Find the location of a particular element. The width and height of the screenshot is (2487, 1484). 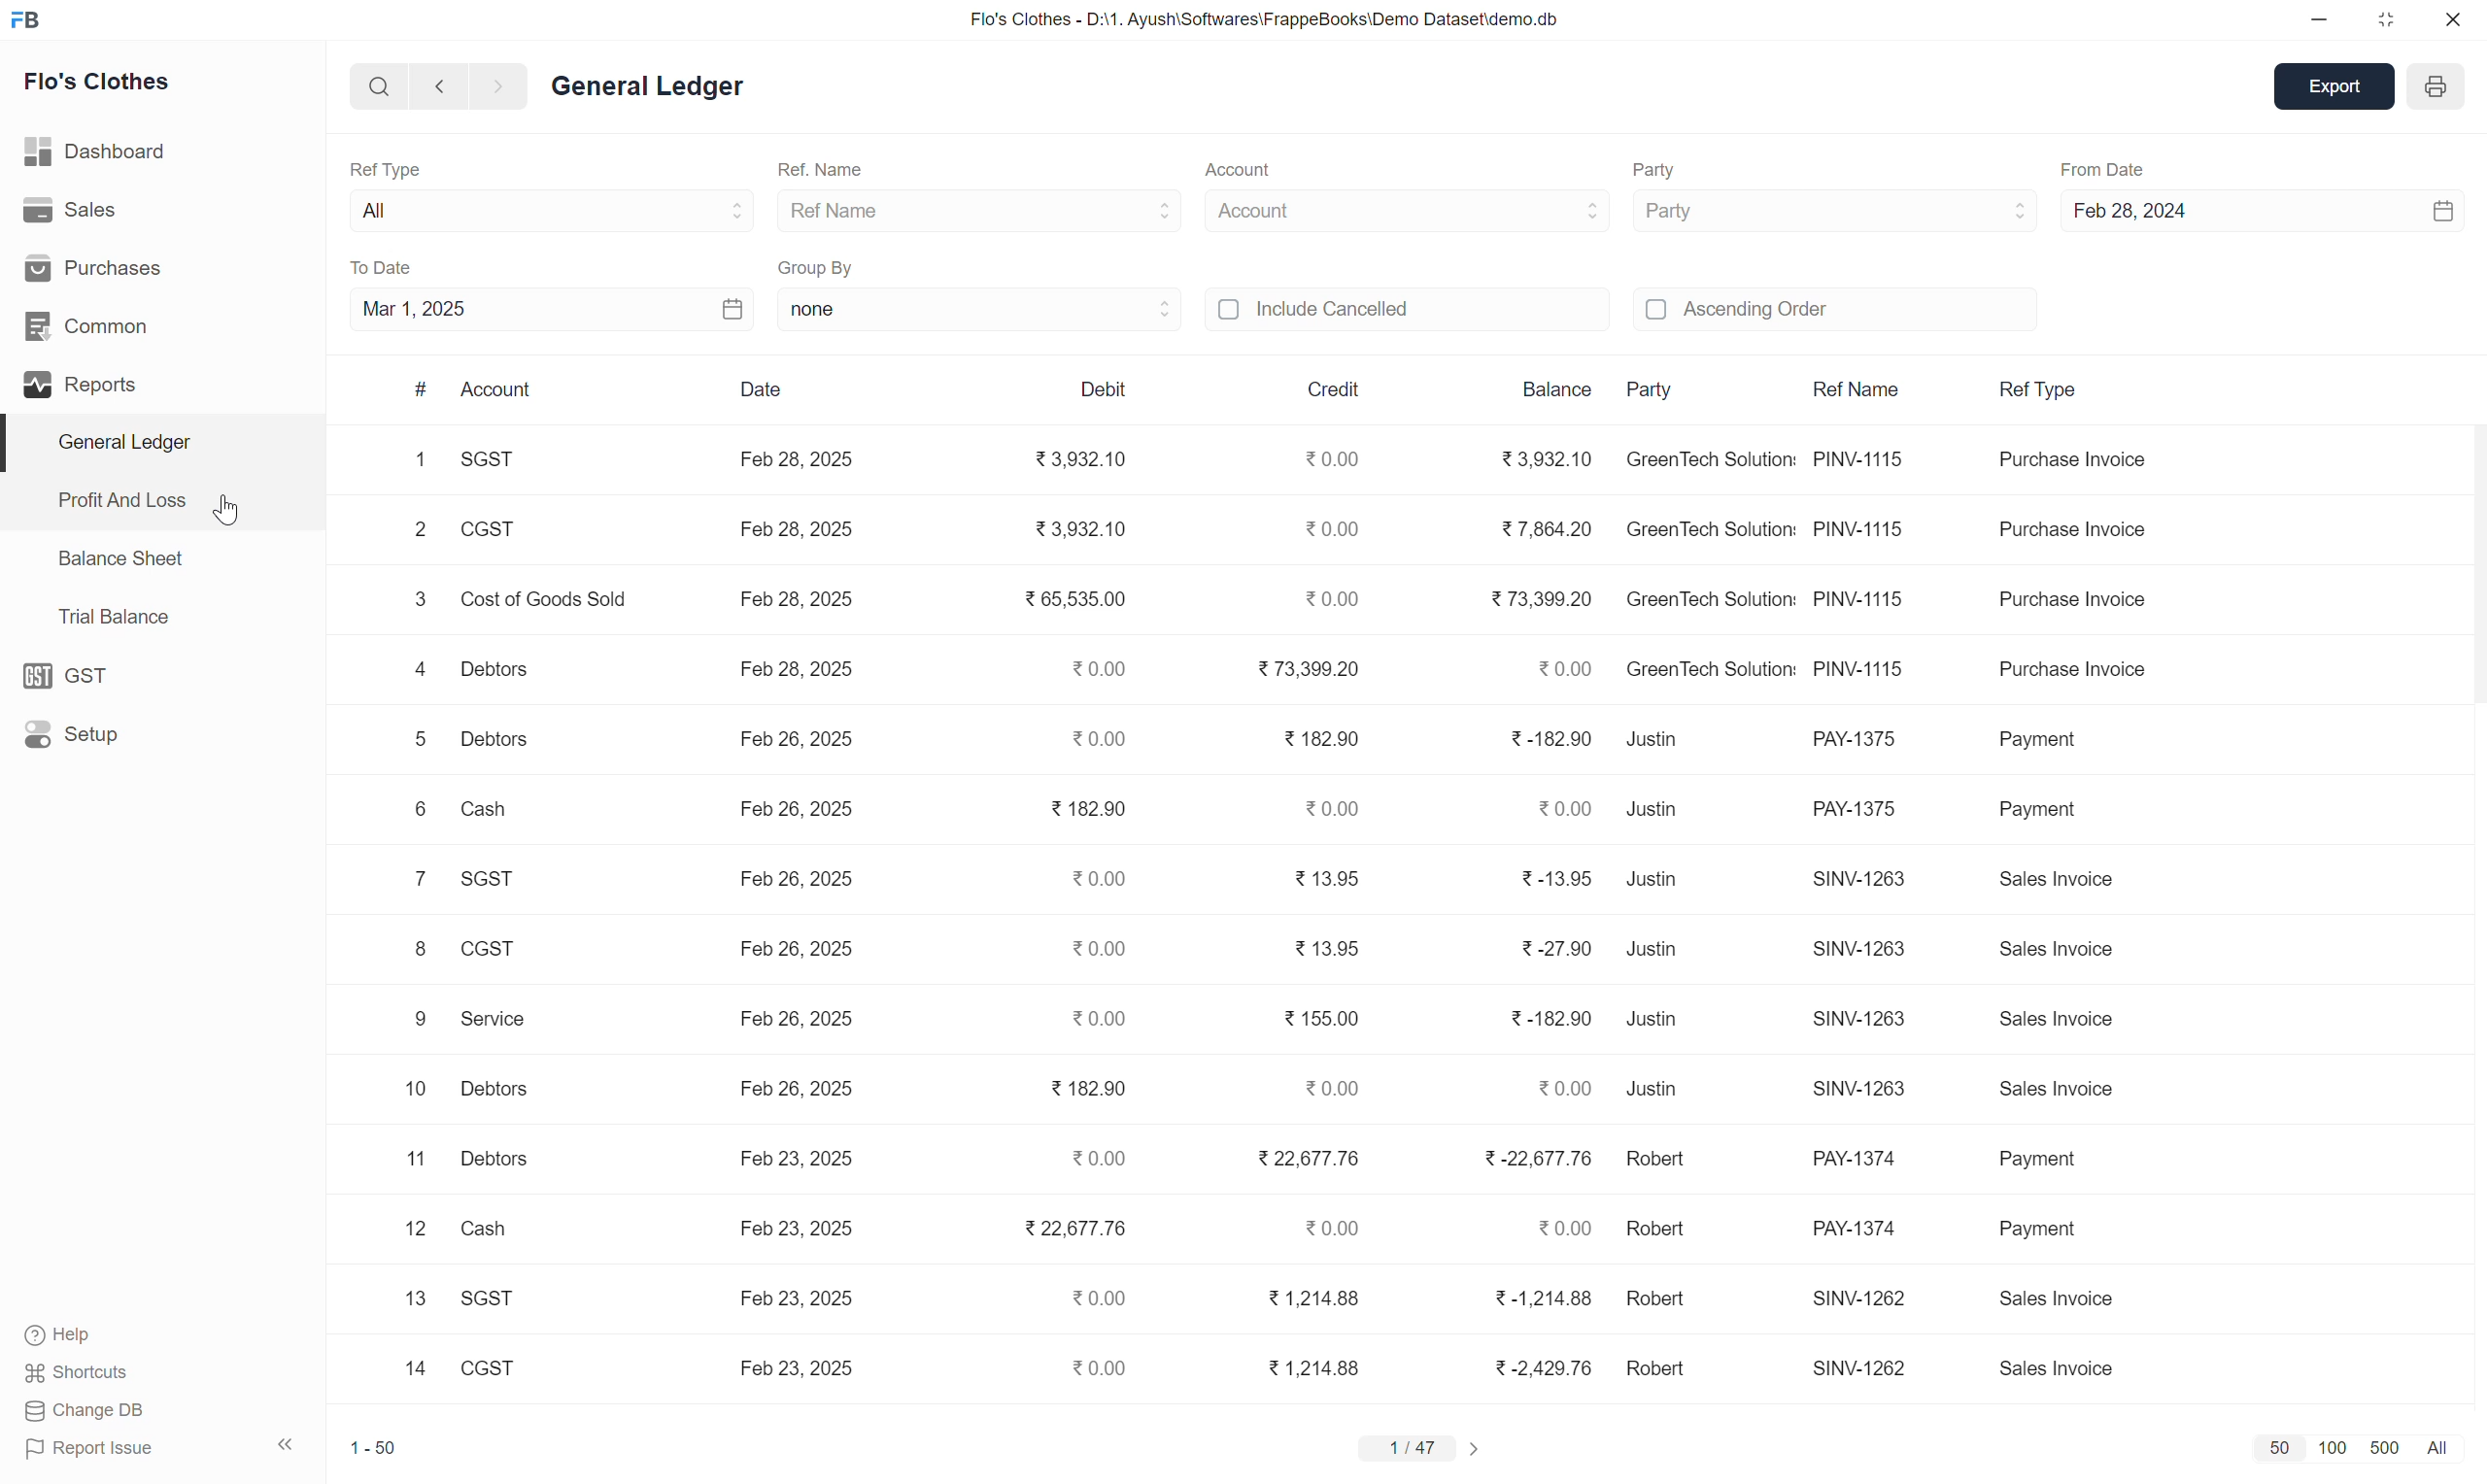

8 is located at coordinates (421, 952).